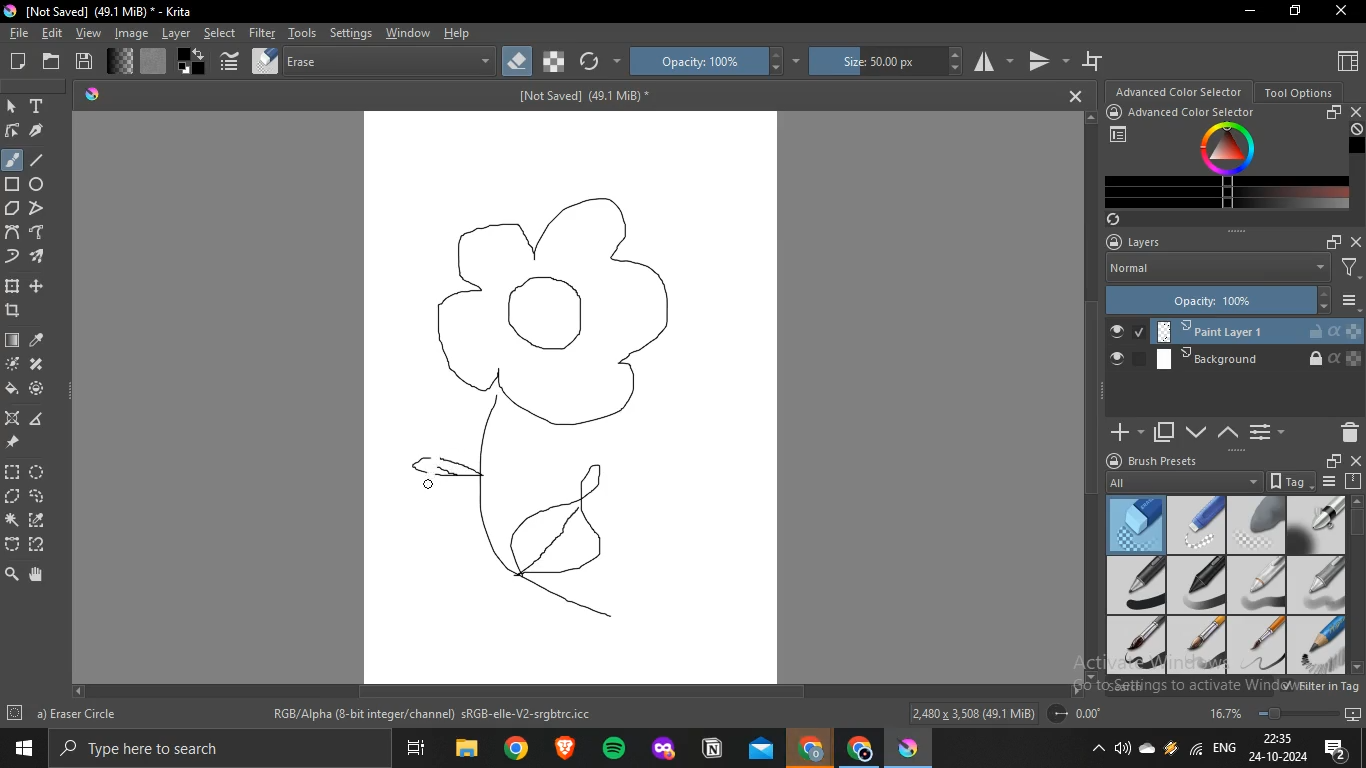 This screenshot has width=1366, height=768. Describe the element at coordinates (662, 748) in the screenshot. I see `Application` at that location.